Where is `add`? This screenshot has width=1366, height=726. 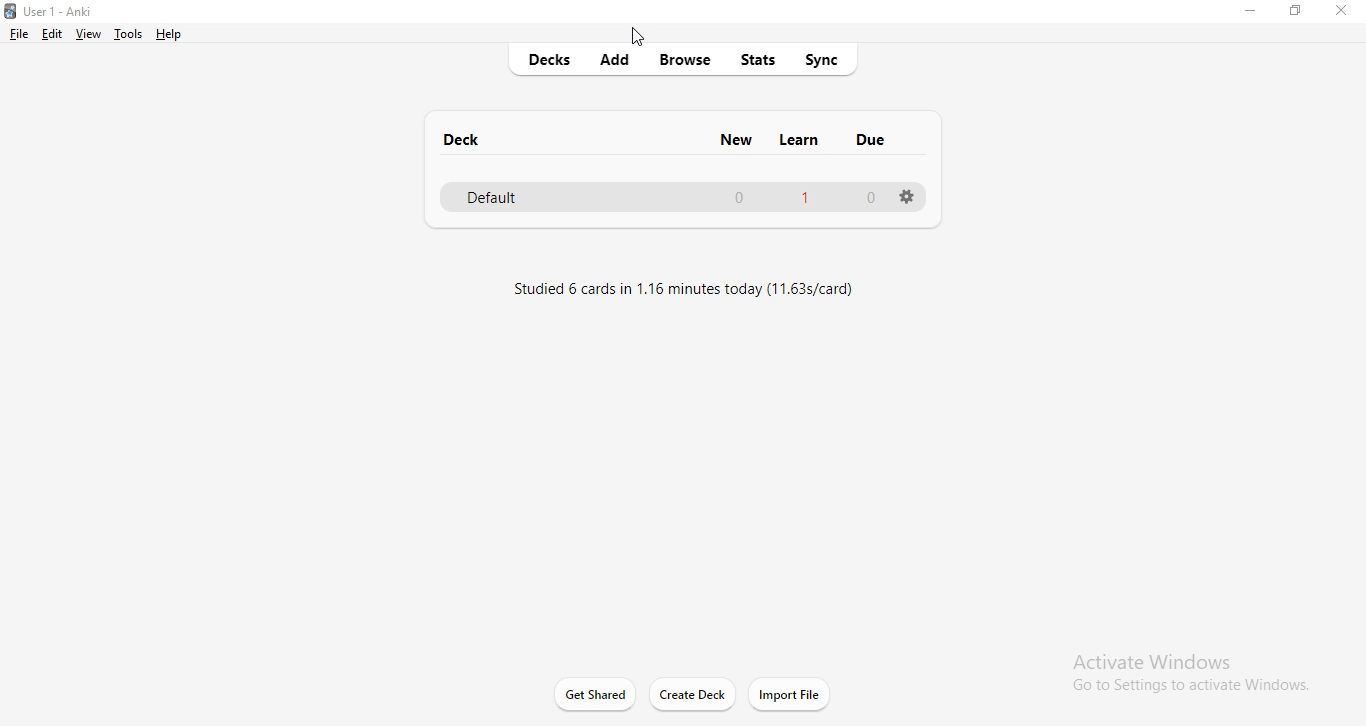 add is located at coordinates (620, 59).